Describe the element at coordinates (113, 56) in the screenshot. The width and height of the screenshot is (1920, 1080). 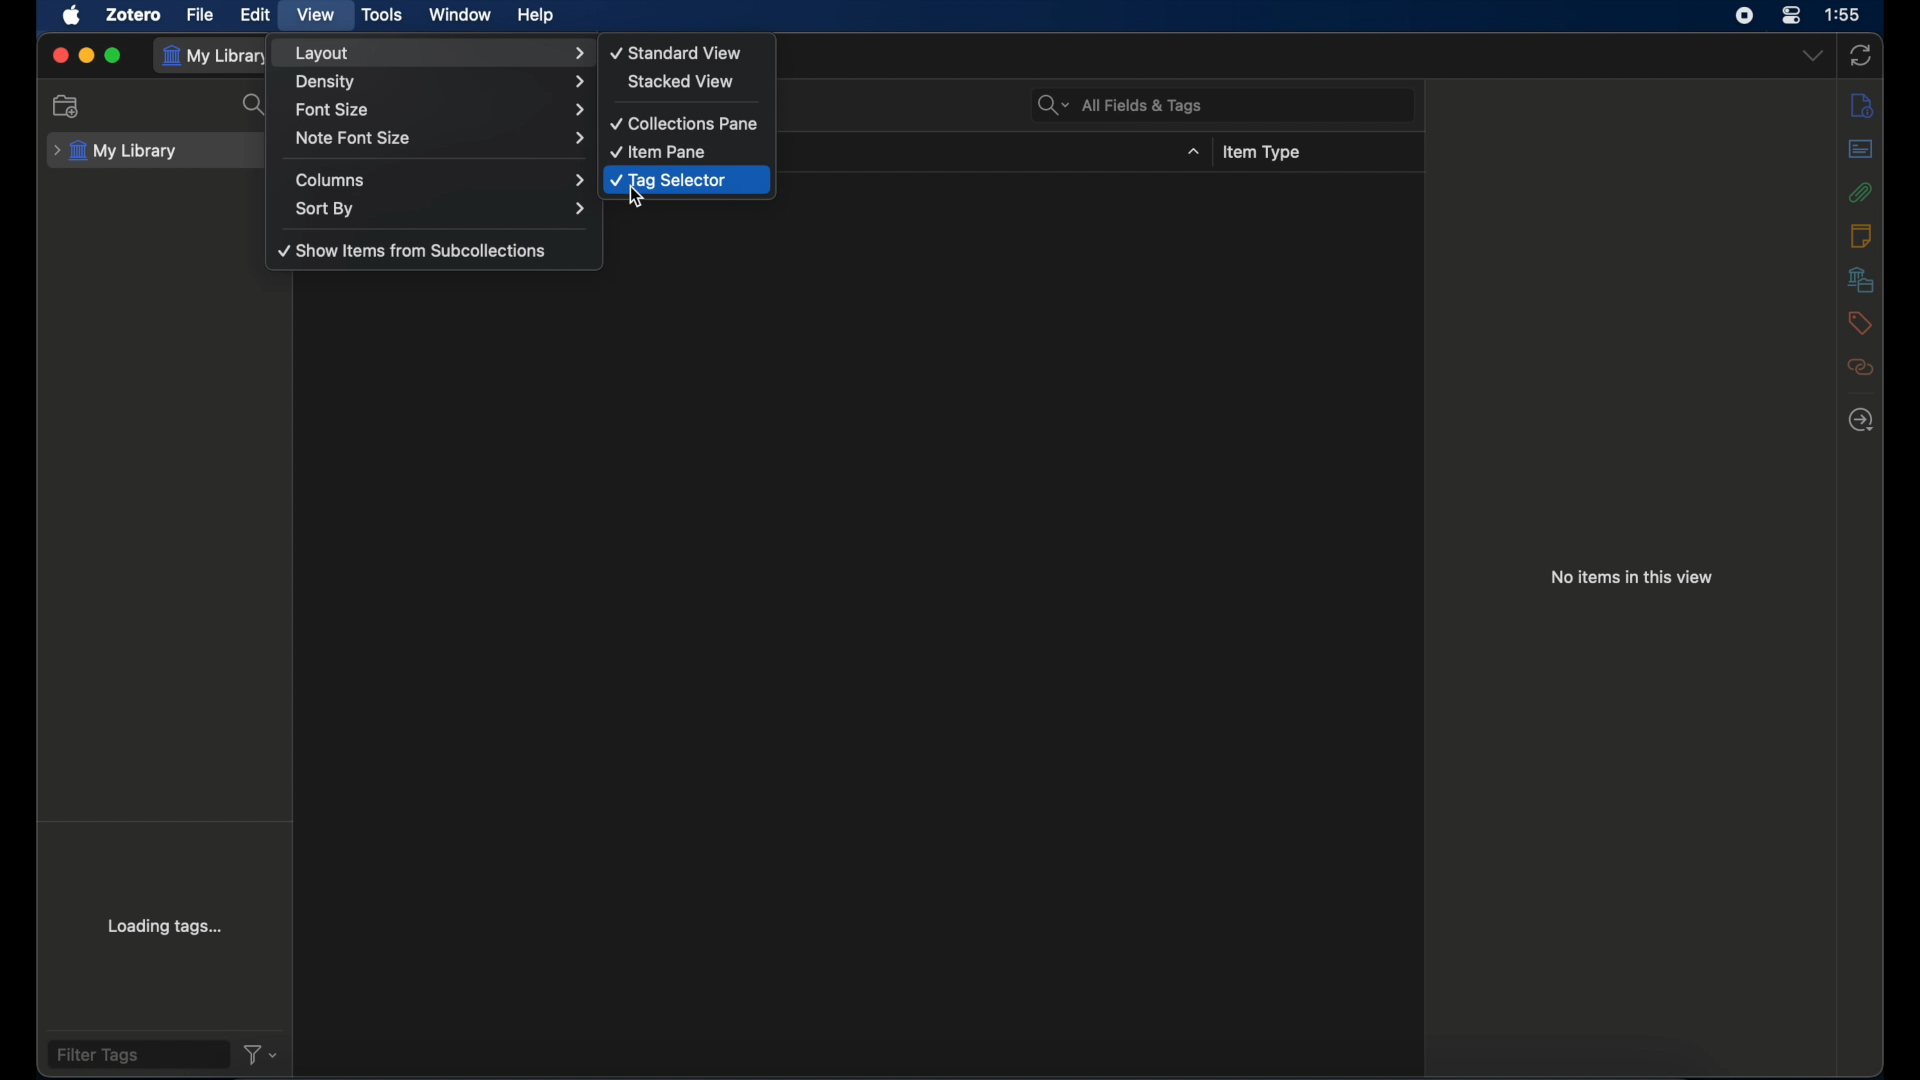
I see `maximize` at that location.